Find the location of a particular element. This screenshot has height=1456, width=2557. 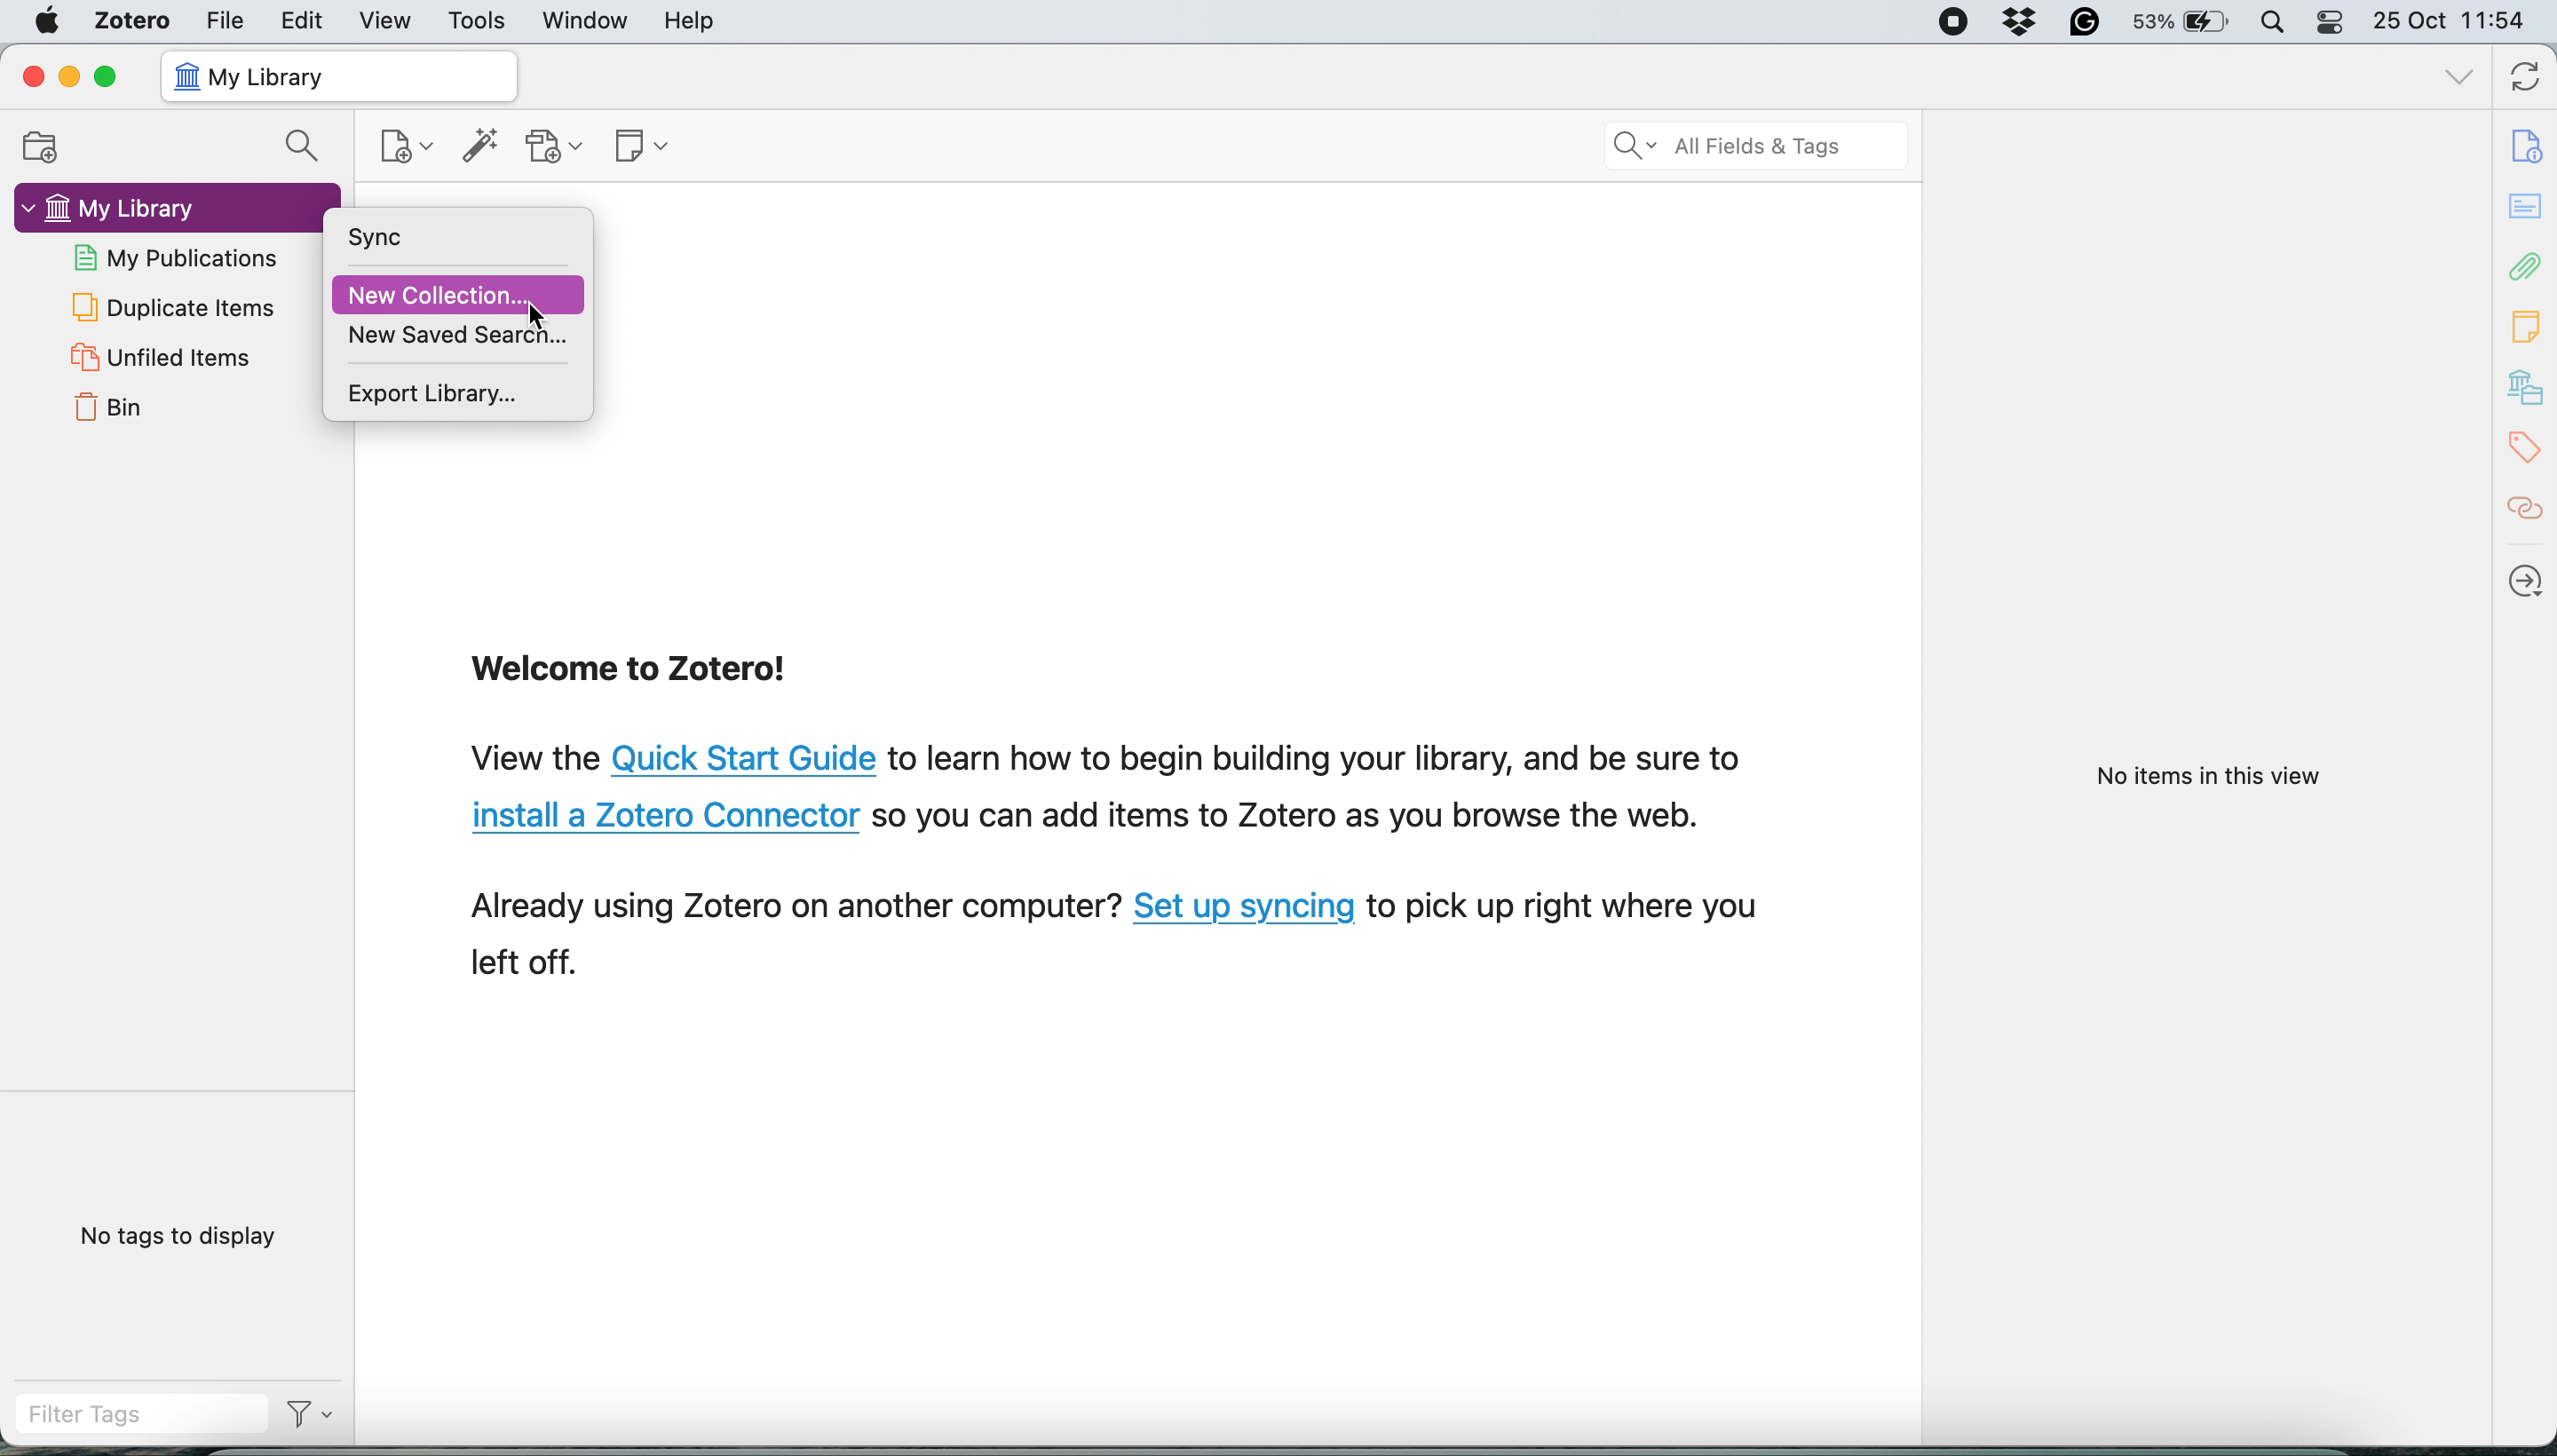

tags is located at coordinates (2527, 450).